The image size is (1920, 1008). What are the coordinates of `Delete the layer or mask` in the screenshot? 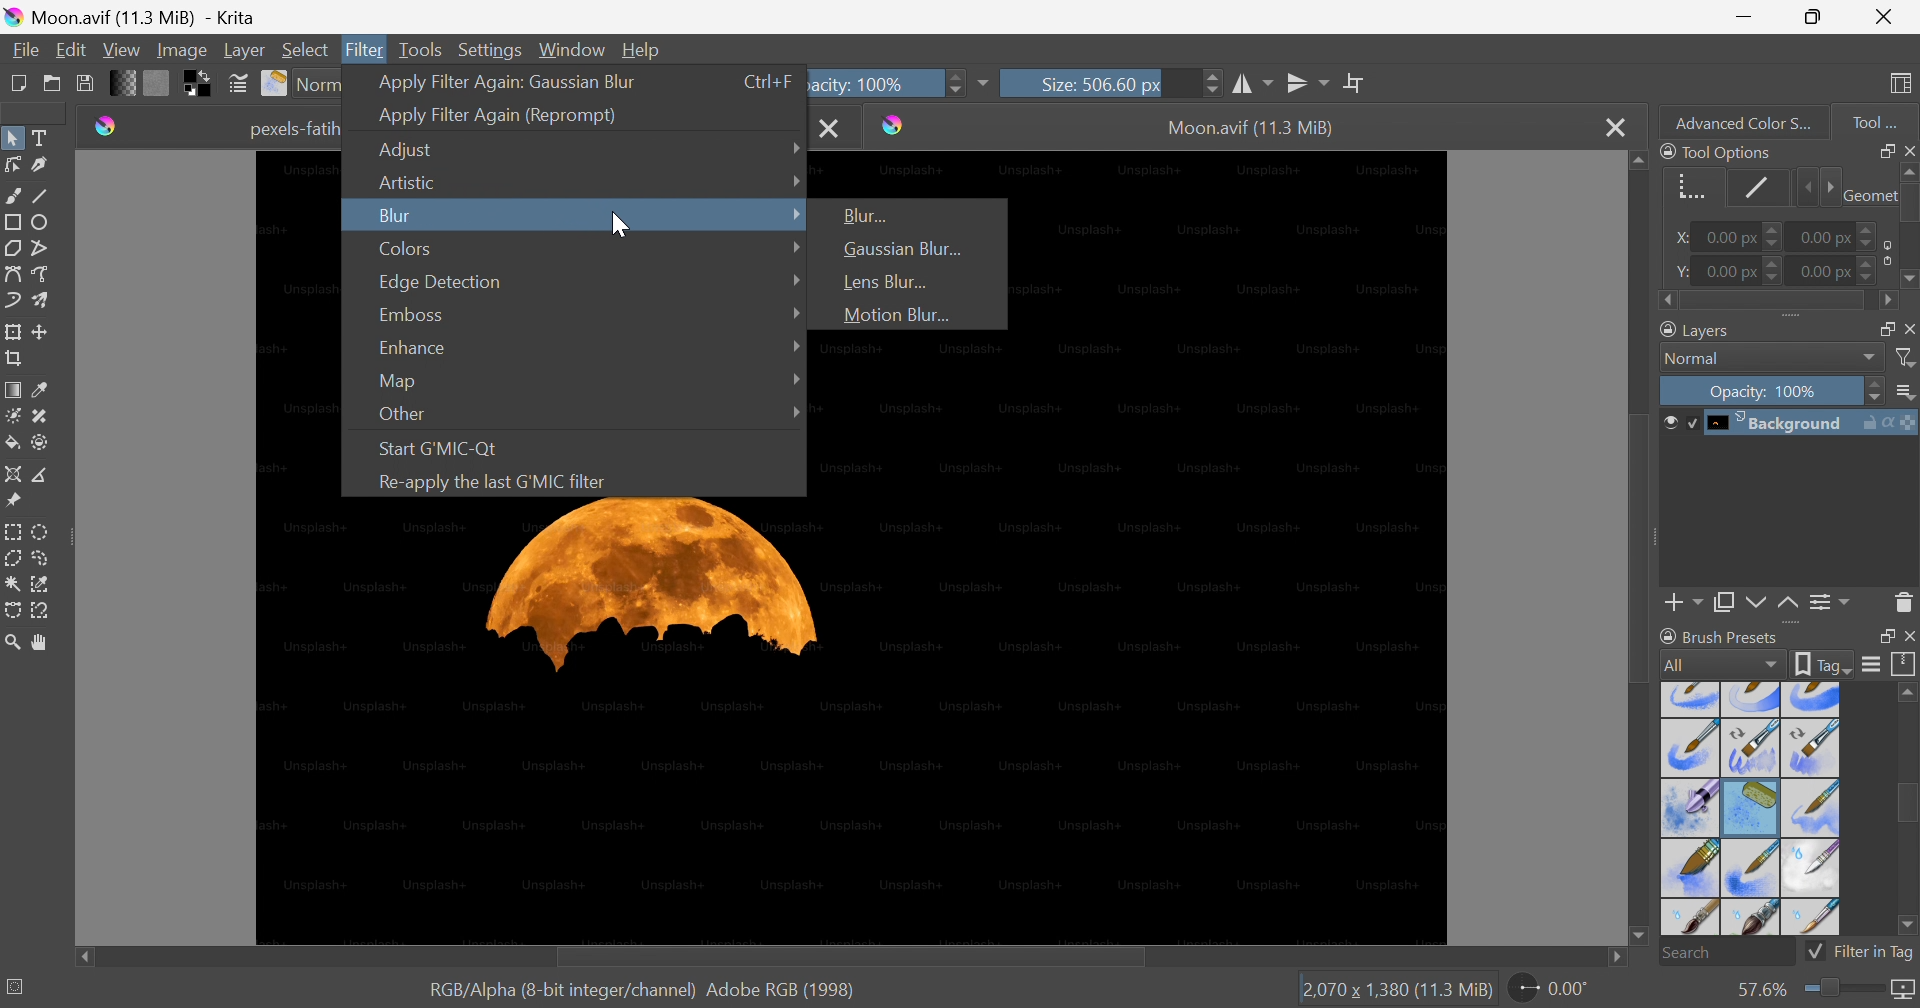 It's located at (1904, 606).